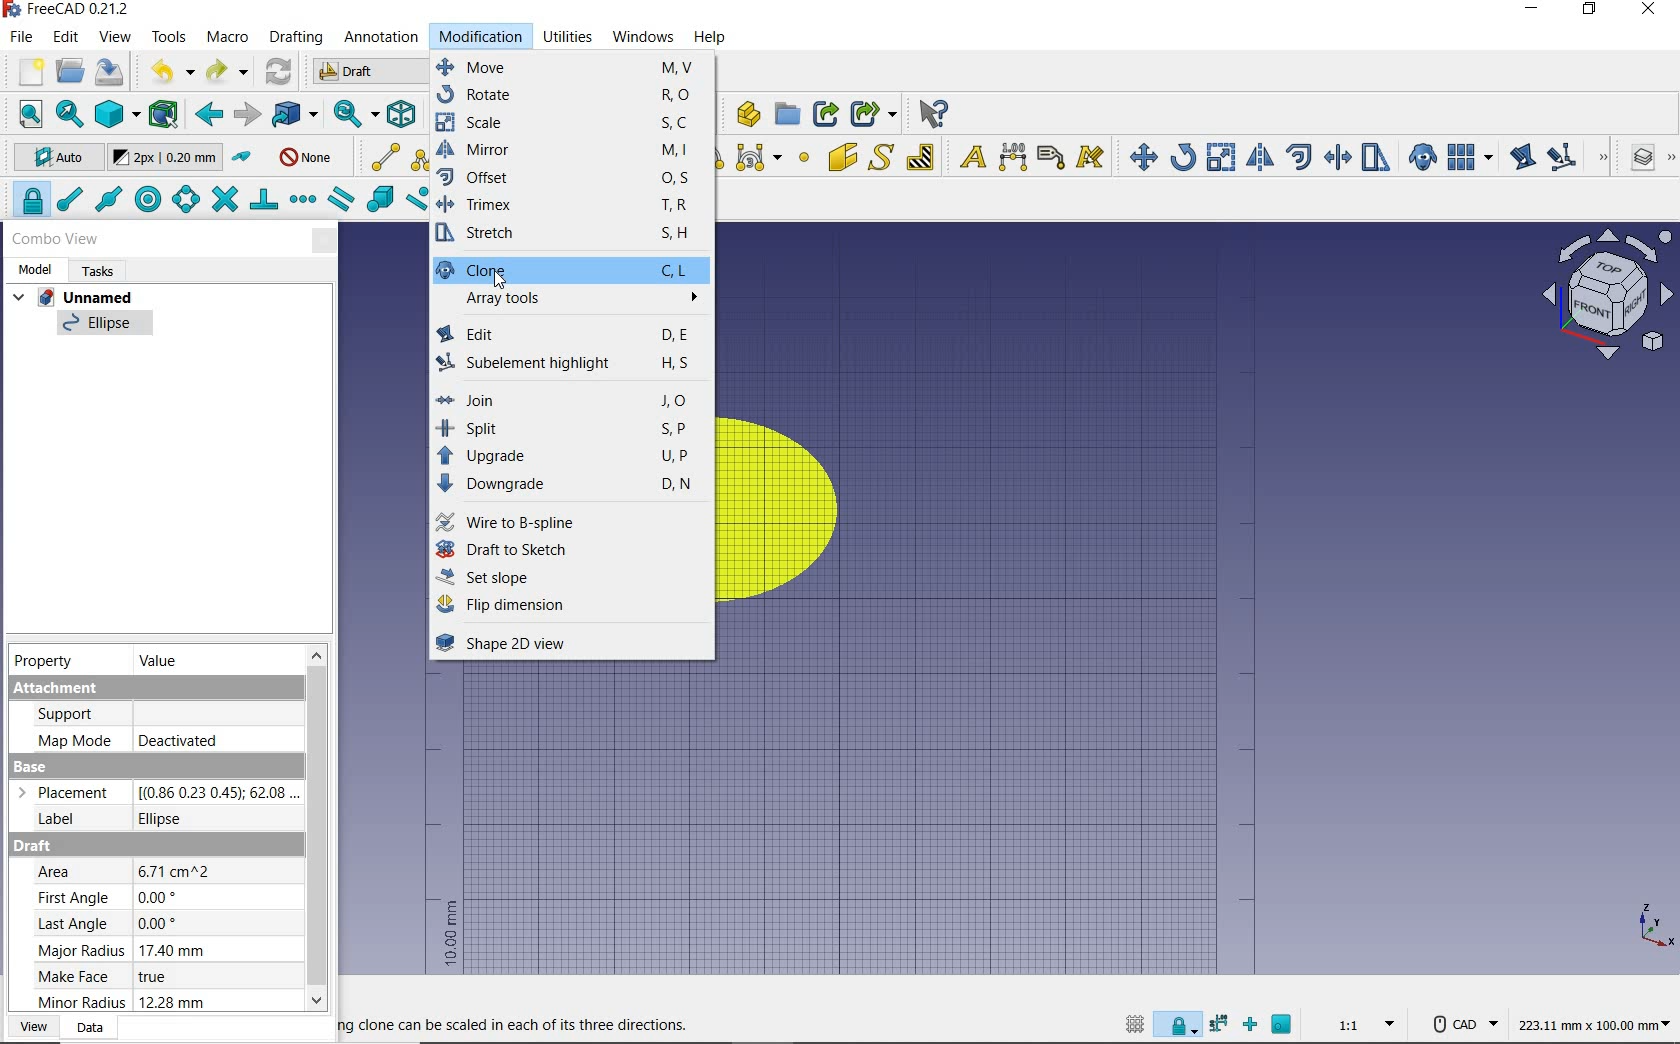  I want to click on flip dimension, so click(572, 608).